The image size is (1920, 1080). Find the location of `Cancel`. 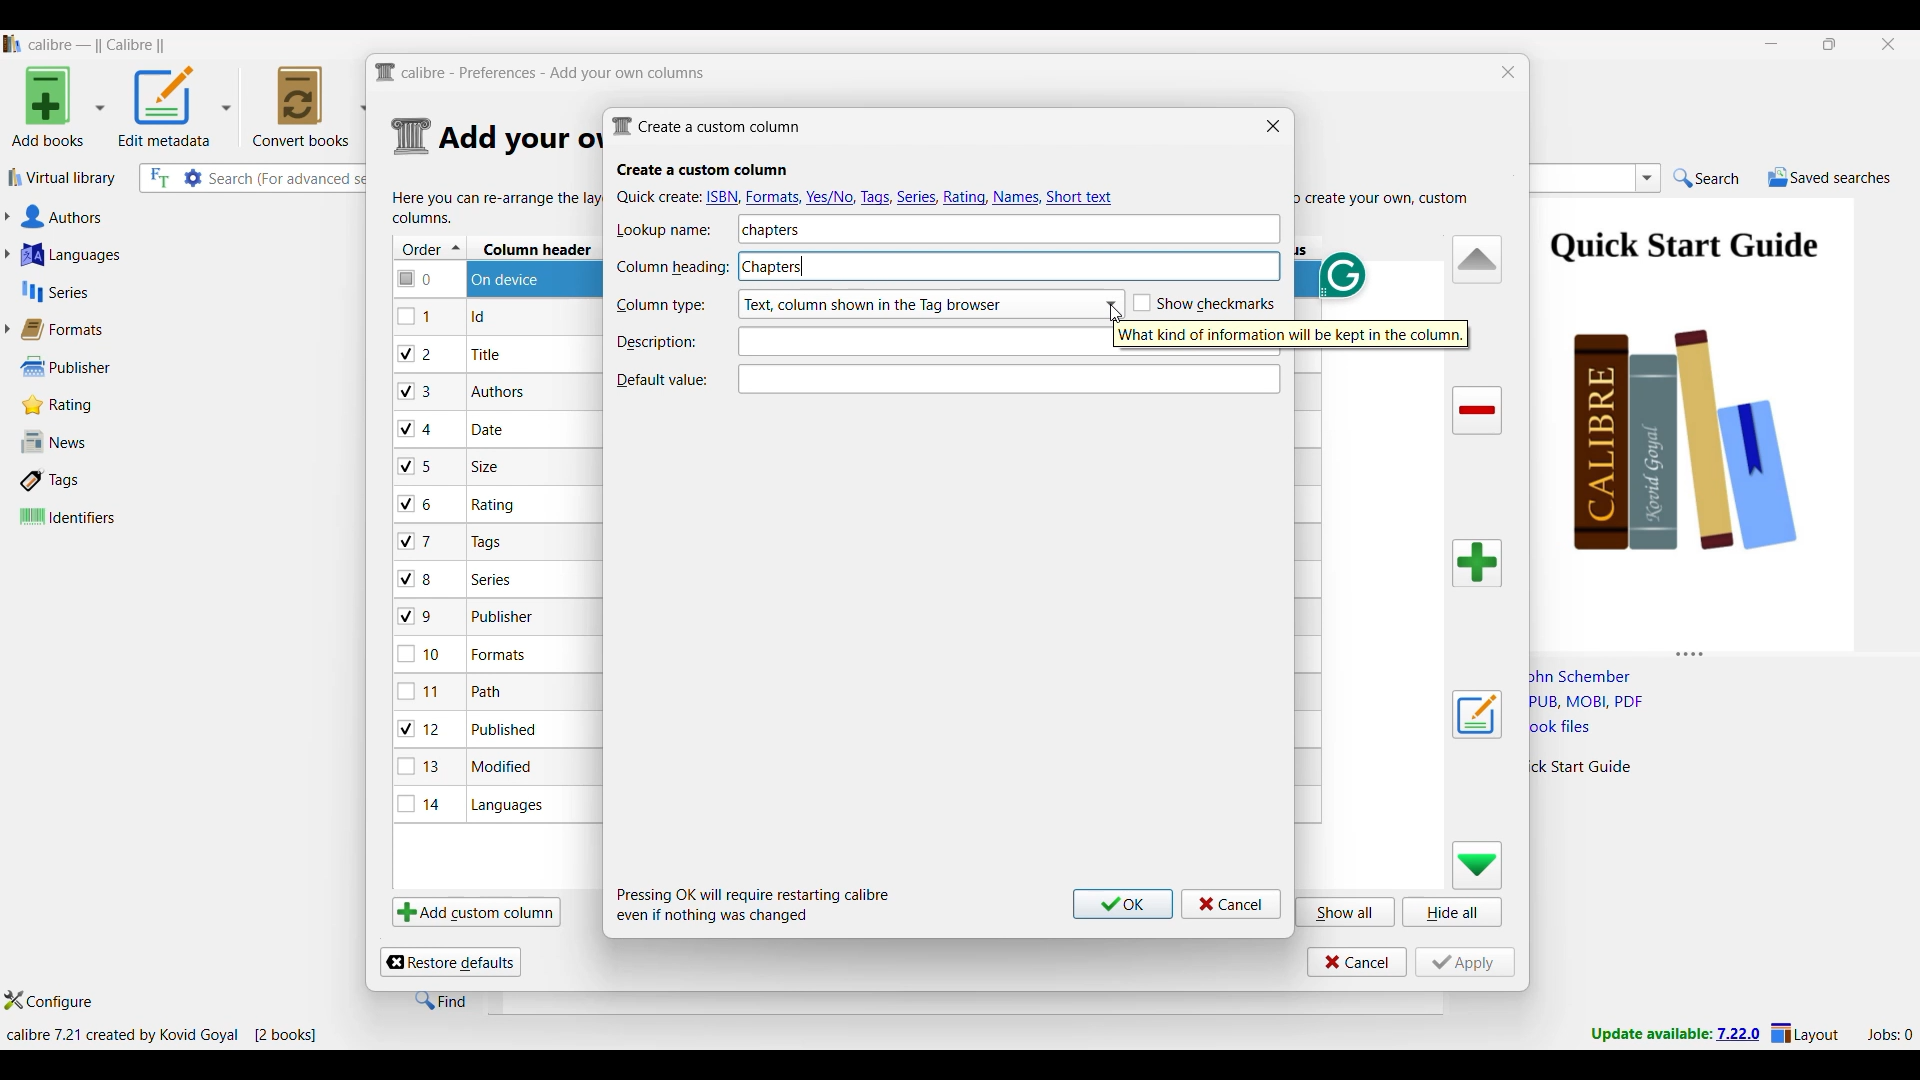

Cancel is located at coordinates (1231, 904).